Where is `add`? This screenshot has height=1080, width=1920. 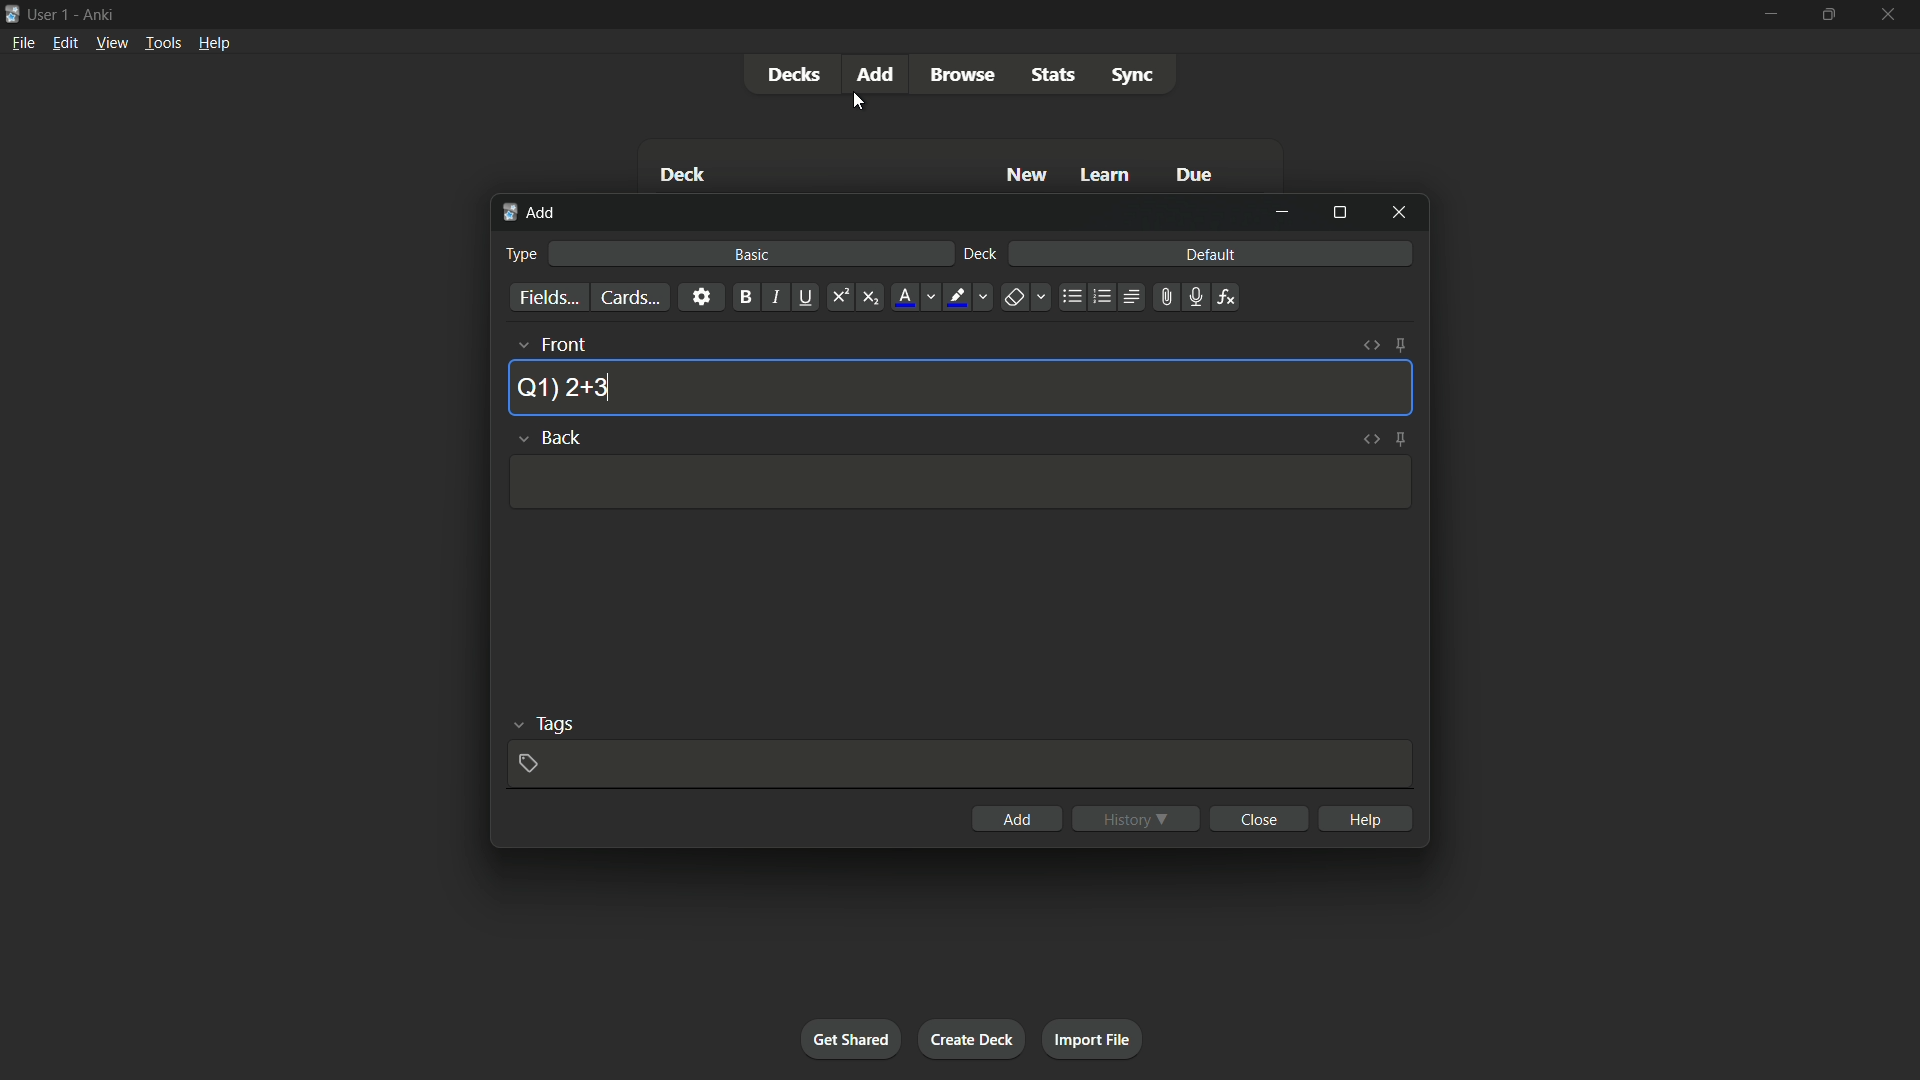
add is located at coordinates (532, 213).